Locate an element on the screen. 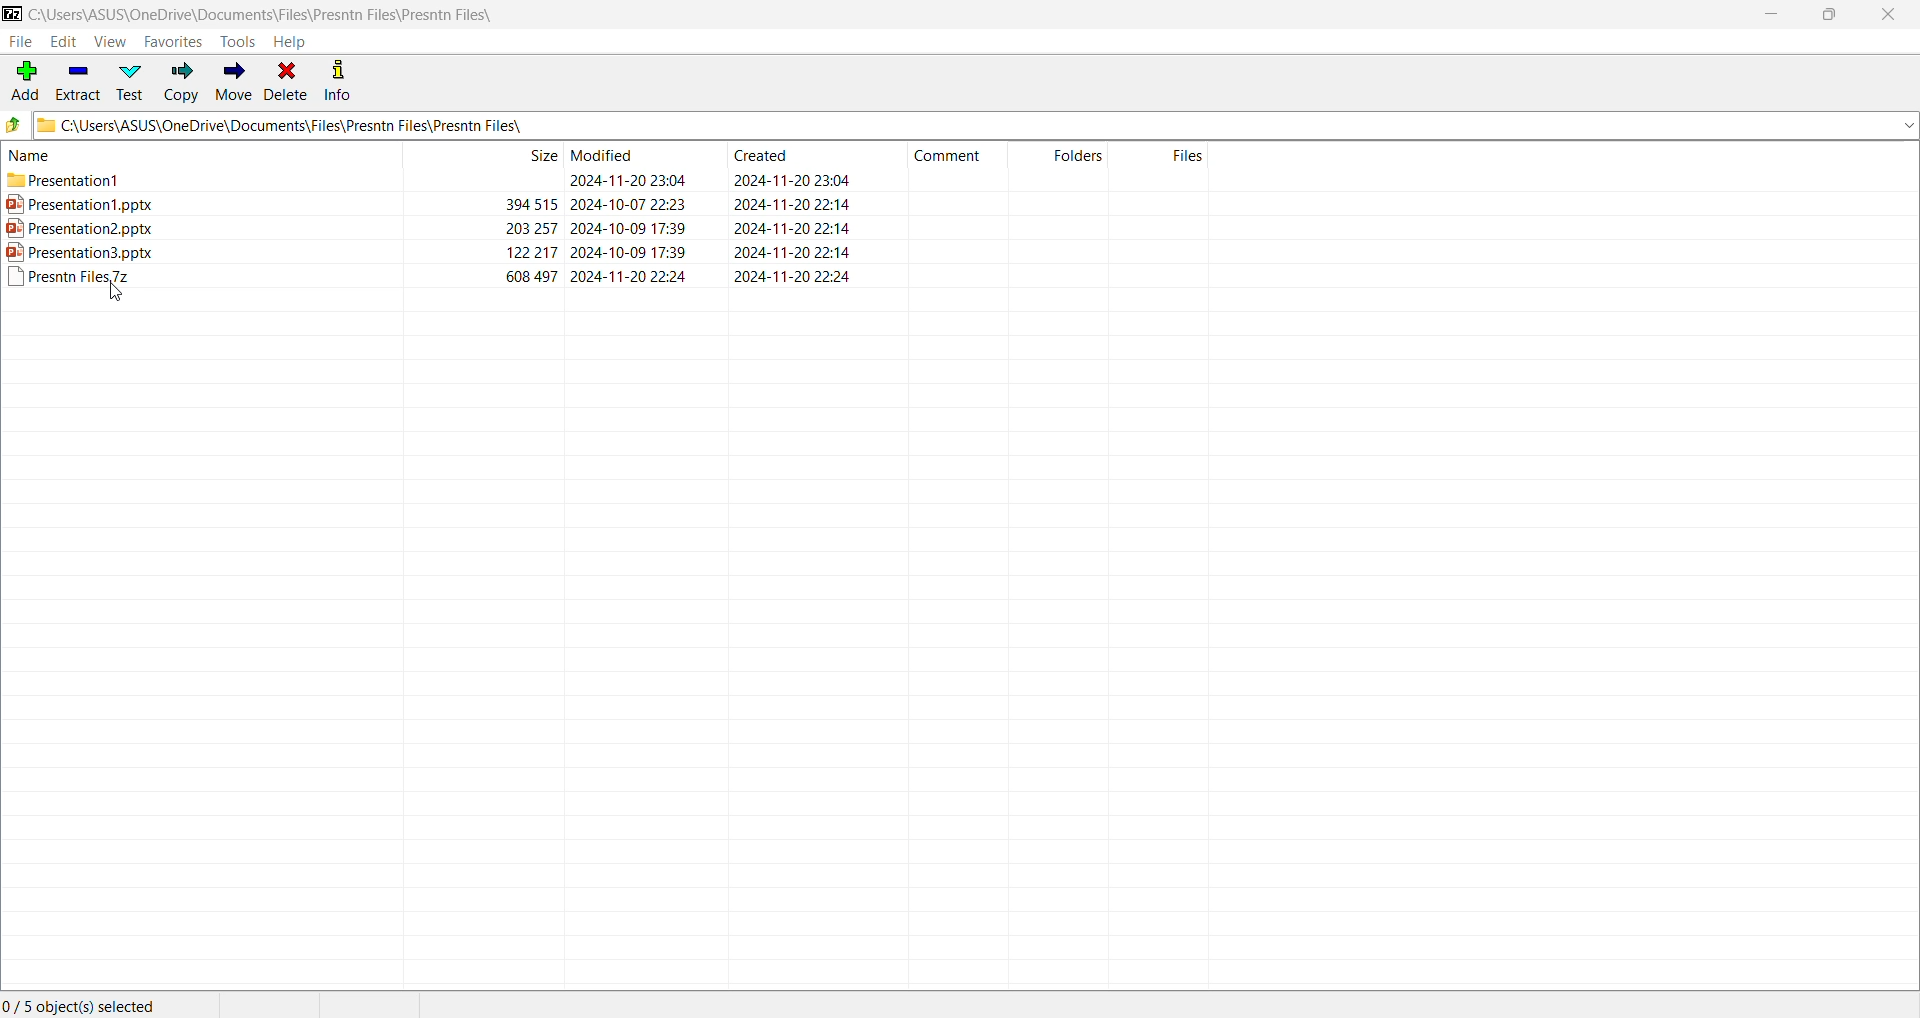 Image resolution: width=1920 pixels, height=1018 pixels. Presentation1.pptx is located at coordinates (80, 205).